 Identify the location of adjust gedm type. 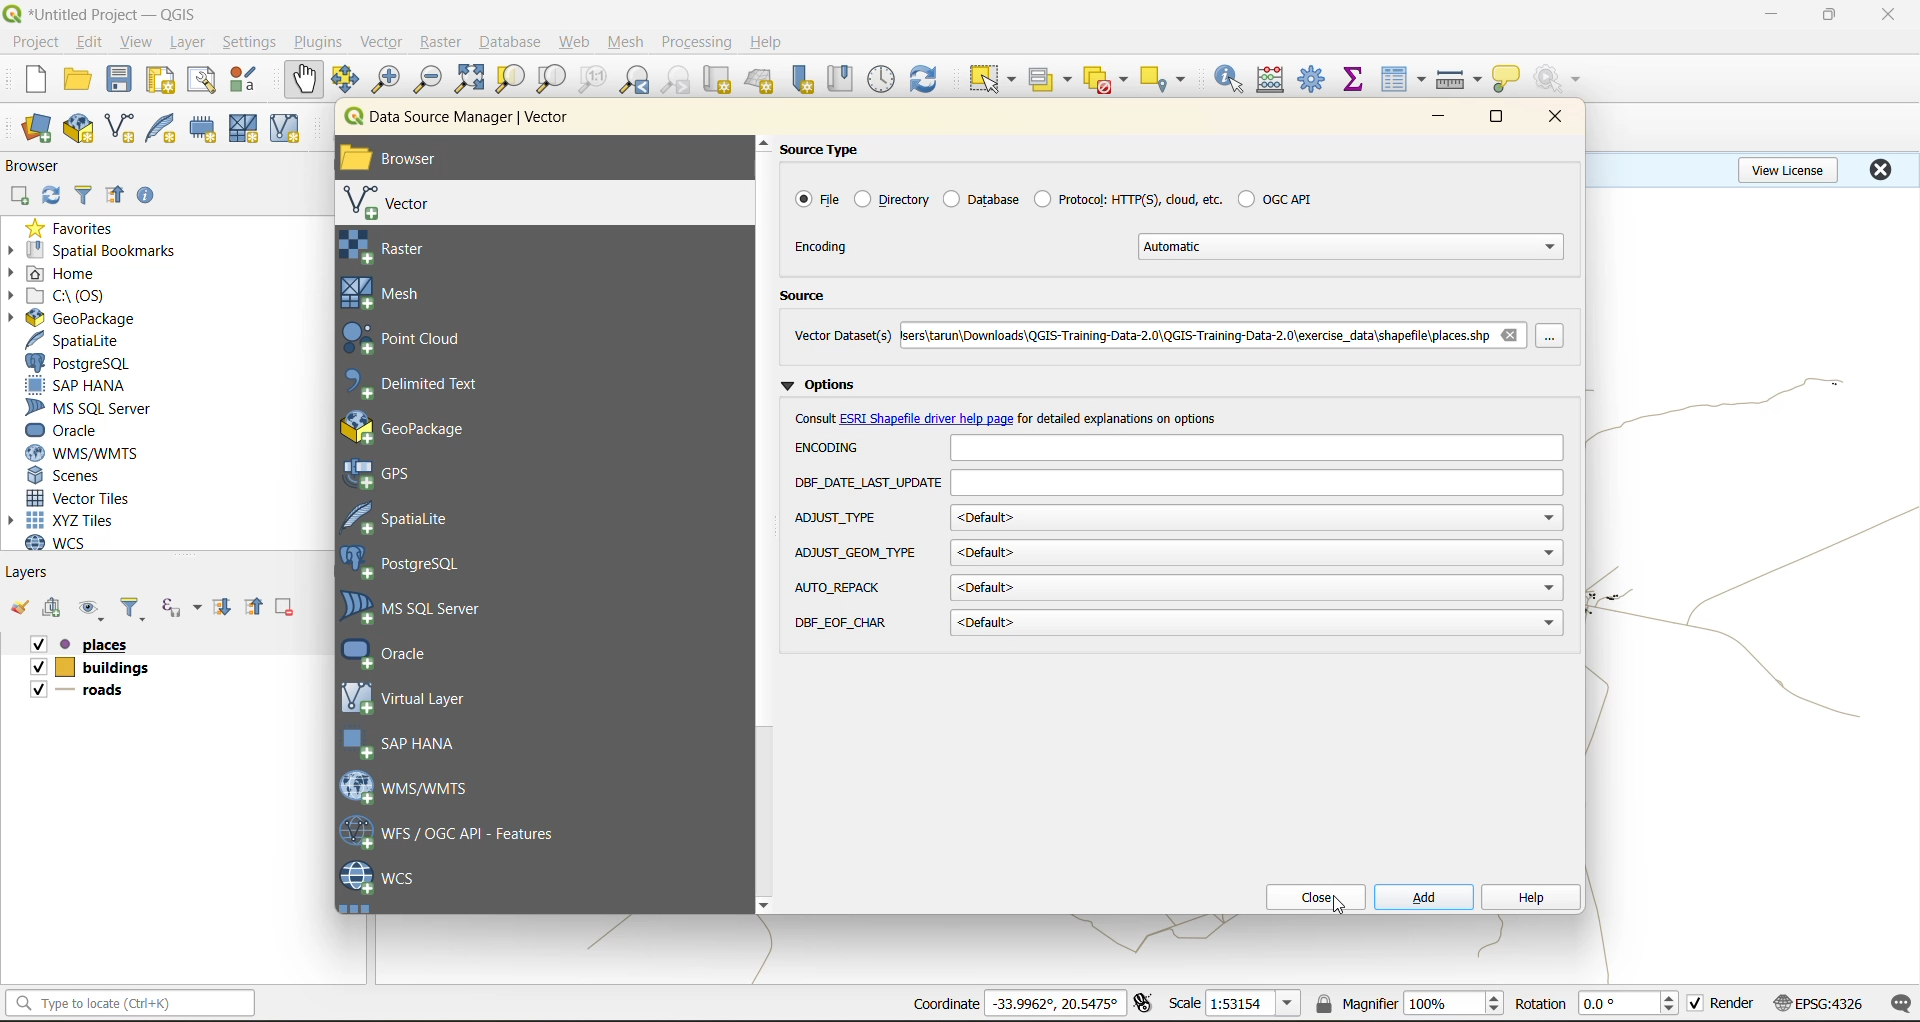
(1257, 553).